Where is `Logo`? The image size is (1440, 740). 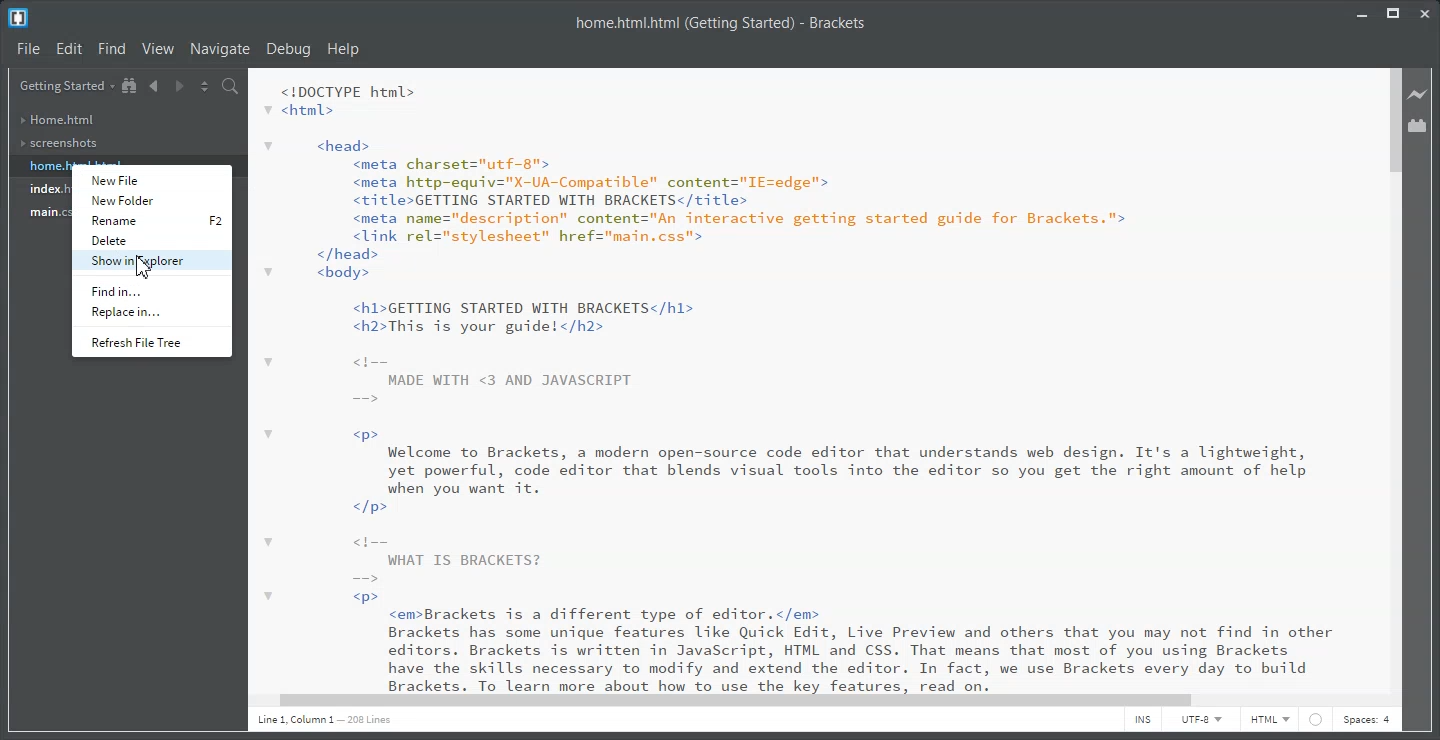
Logo is located at coordinates (19, 18).